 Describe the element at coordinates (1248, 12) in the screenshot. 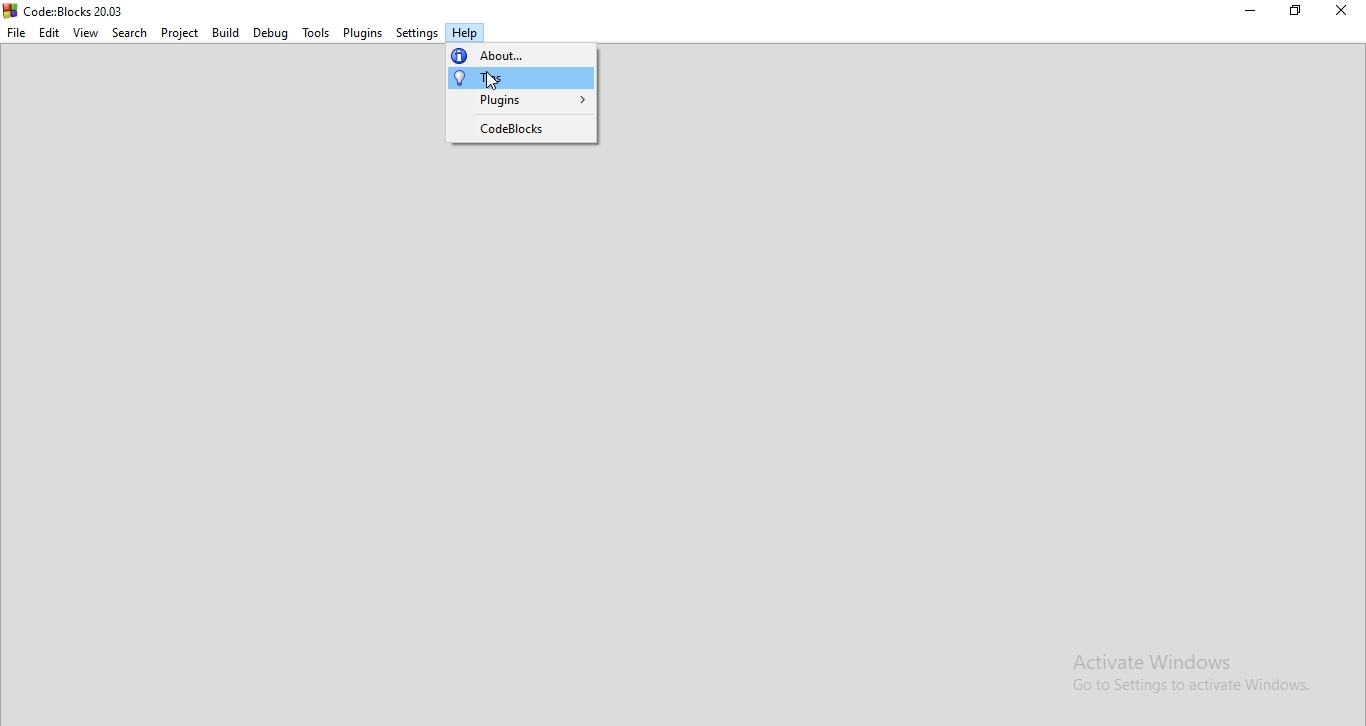

I see `Minimise` at that location.